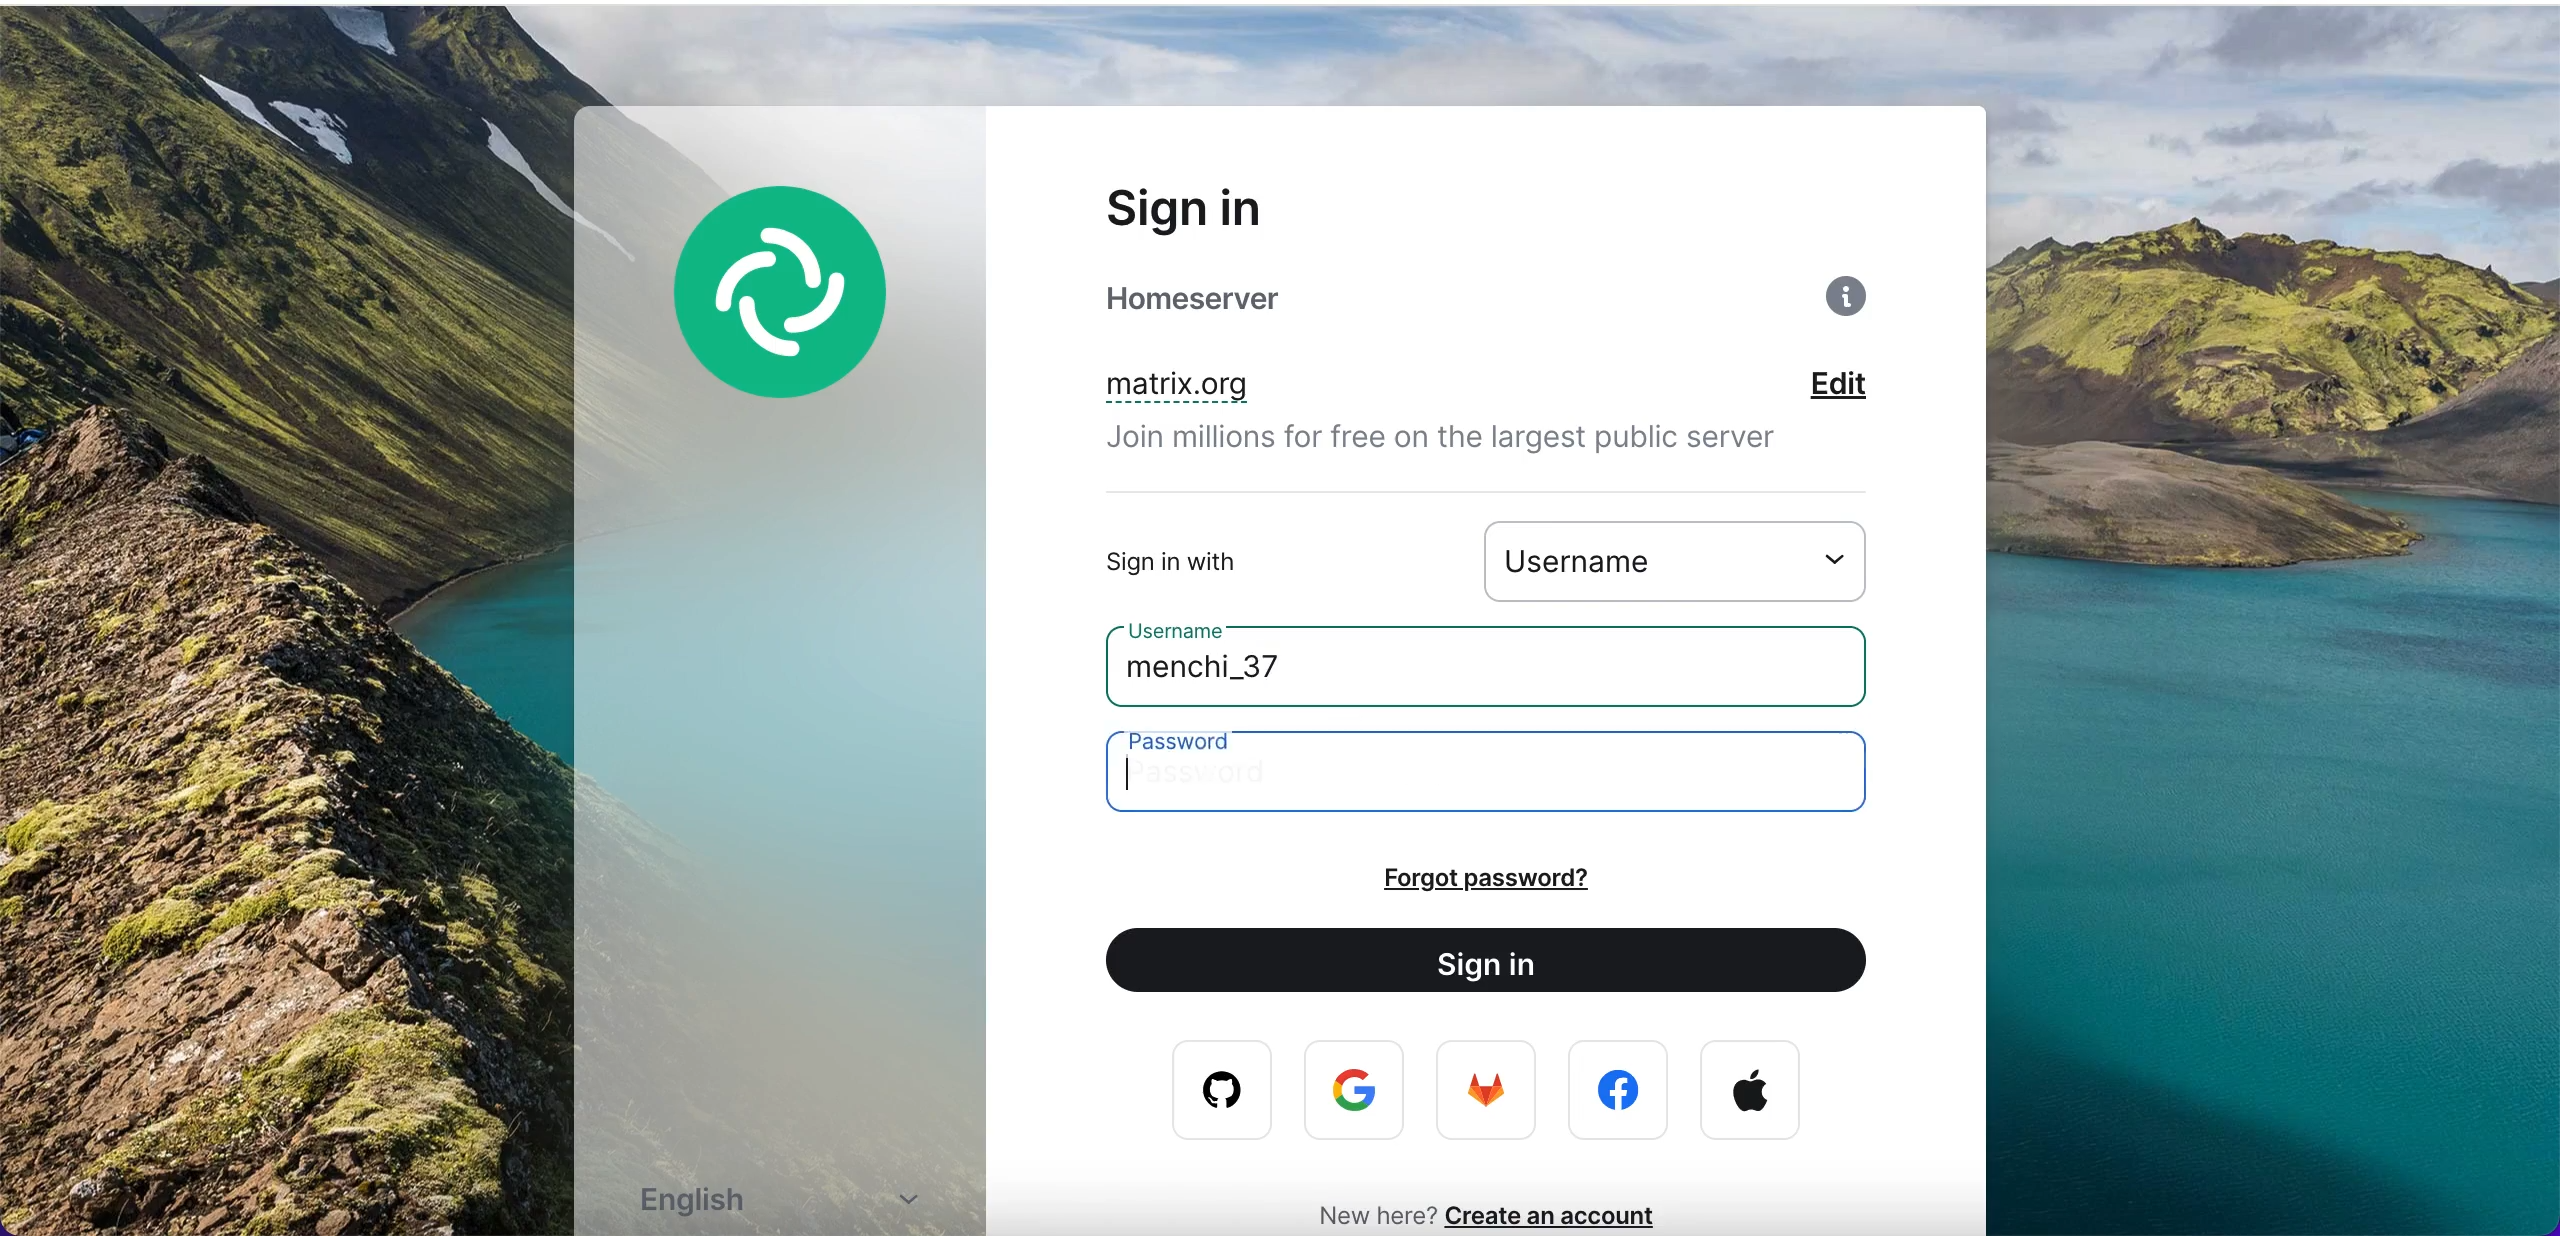 Image resolution: width=2560 pixels, height=1236 pixels. I want to click on matrix.org, so click(1280, 388).